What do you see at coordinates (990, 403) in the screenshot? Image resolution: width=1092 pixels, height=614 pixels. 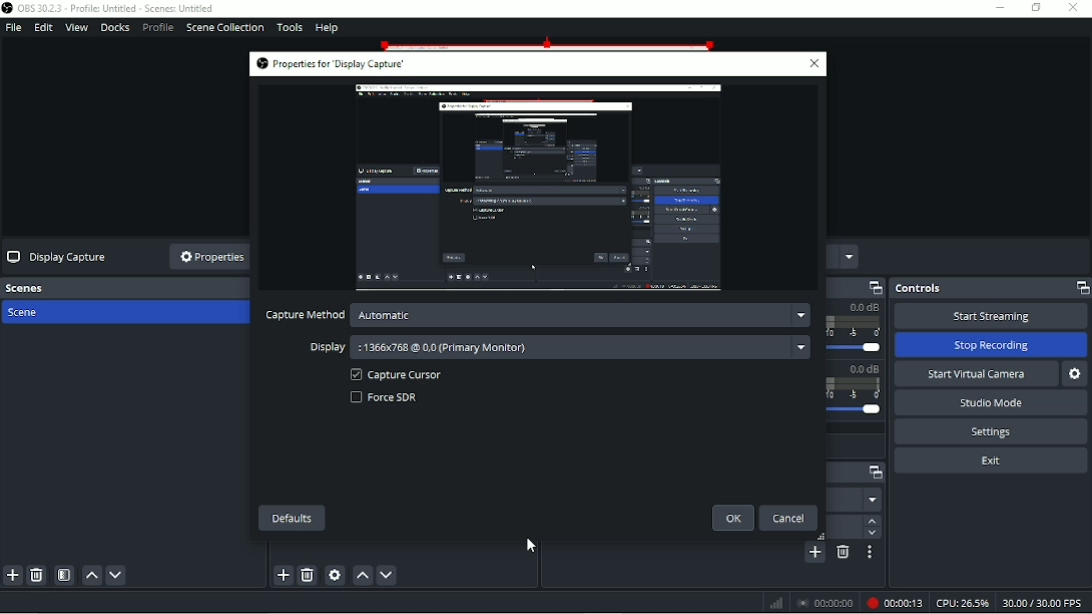 I see `Studio mode` at bounding box center [990, 403].